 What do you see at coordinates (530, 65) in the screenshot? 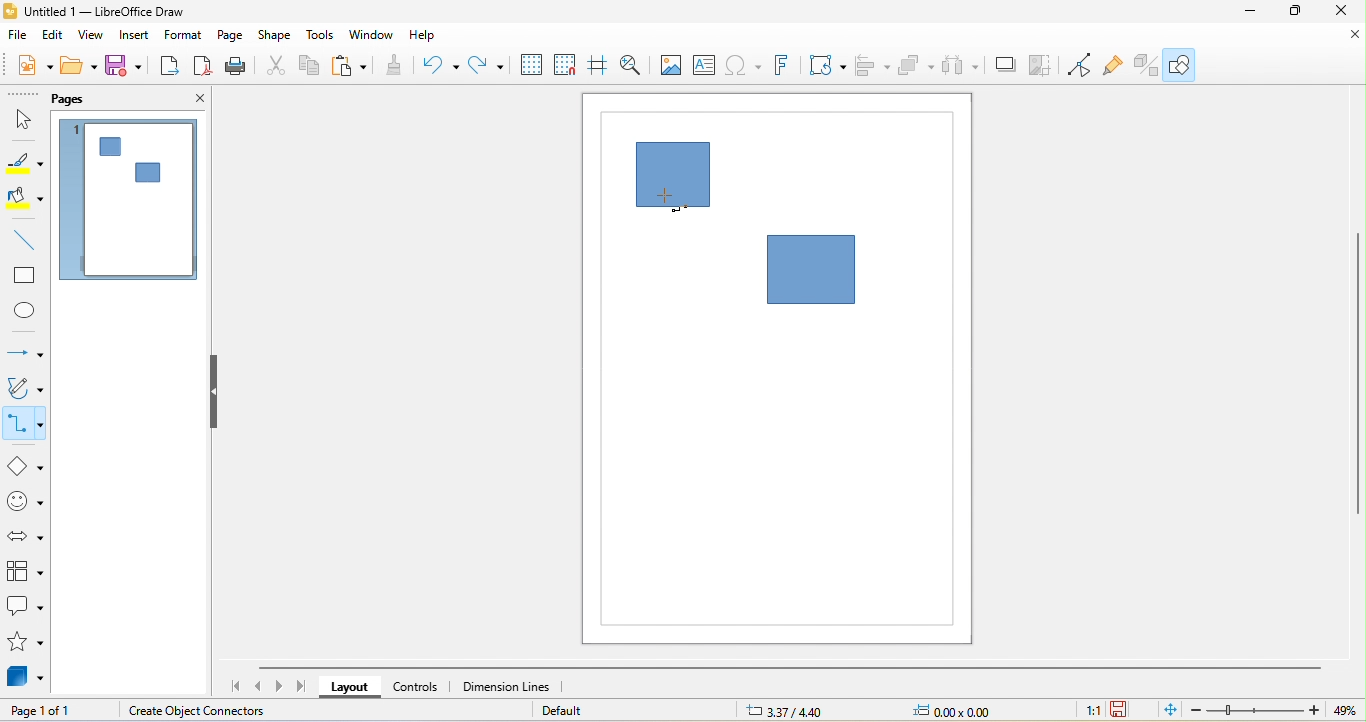
I see `display grid` at bounding box center [530, 65].